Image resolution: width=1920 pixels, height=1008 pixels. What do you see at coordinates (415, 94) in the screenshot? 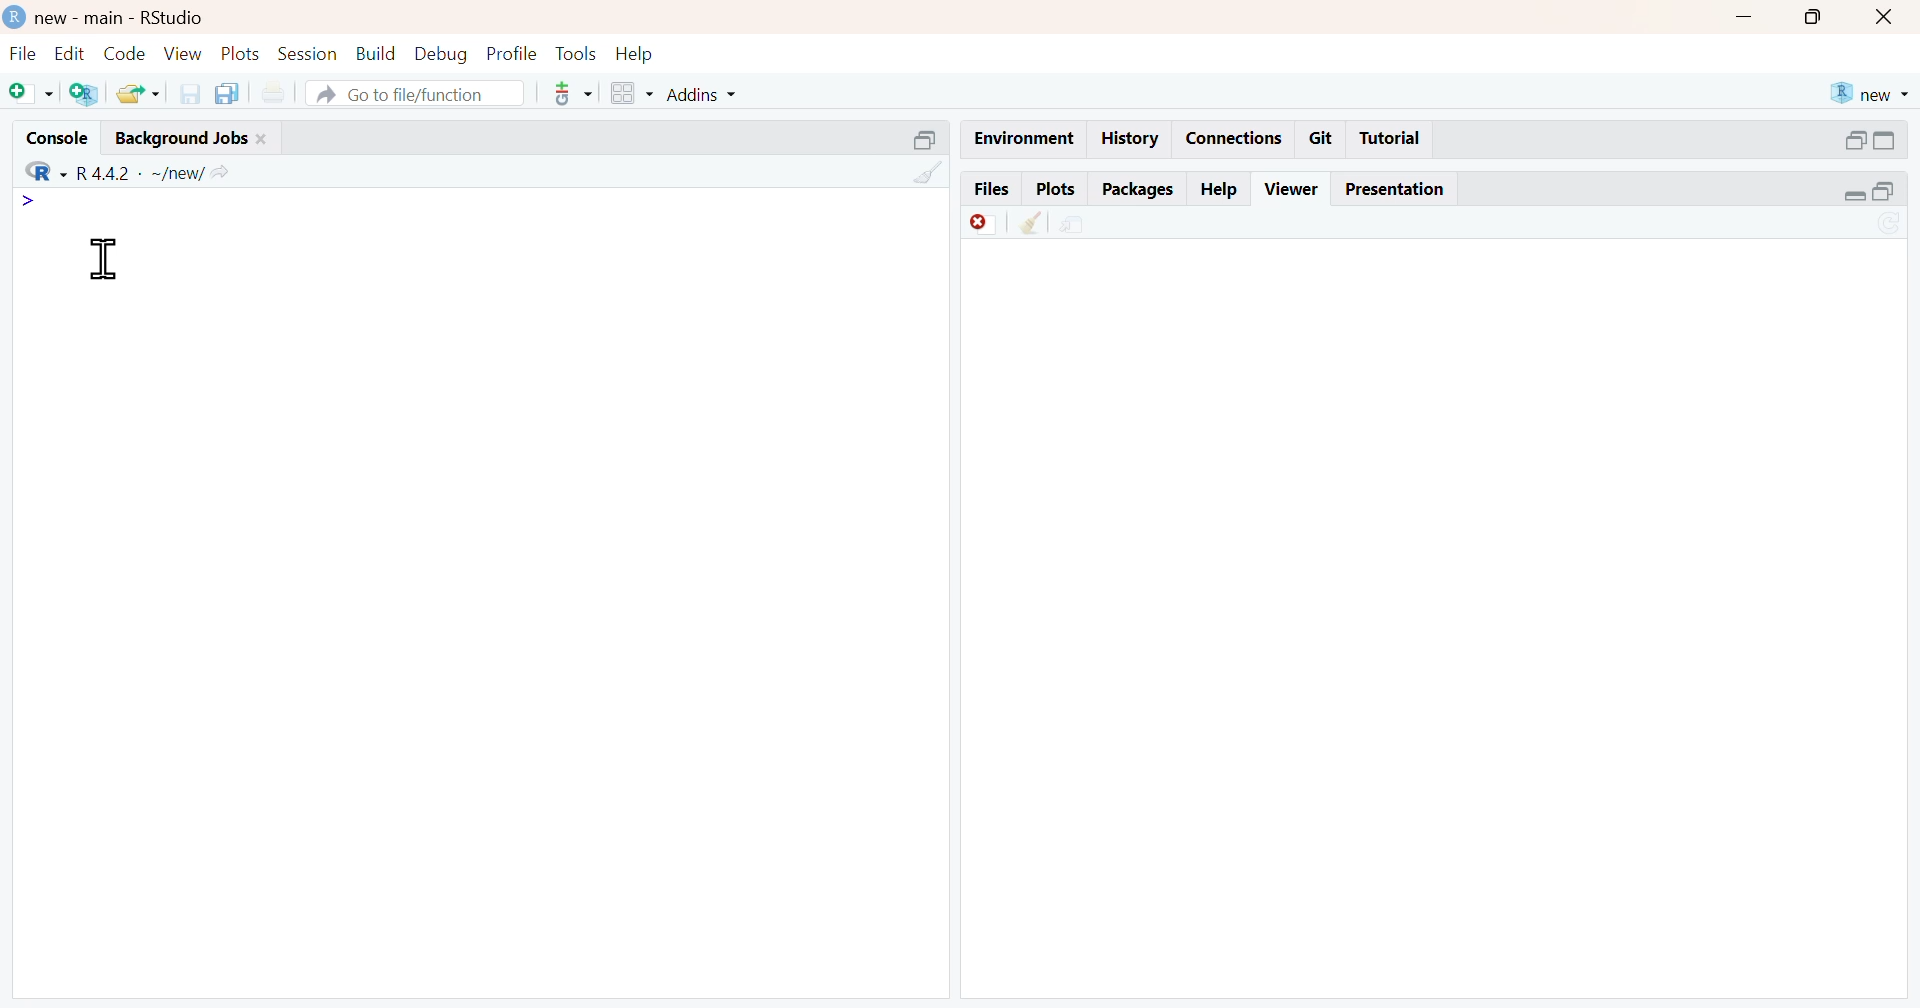
I see `go to file/function` at bounding box center [415, 94].